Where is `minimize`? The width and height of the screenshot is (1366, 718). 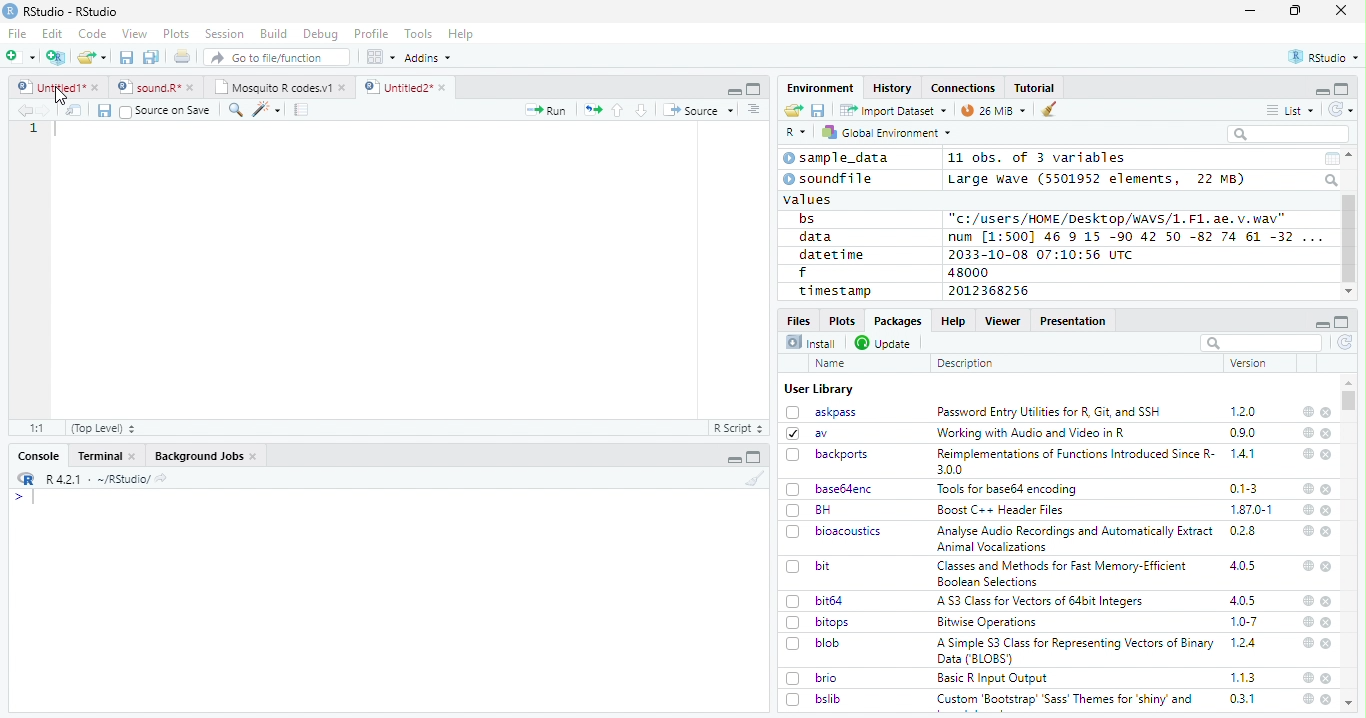 minimize is located at coordinates (1253, 11).